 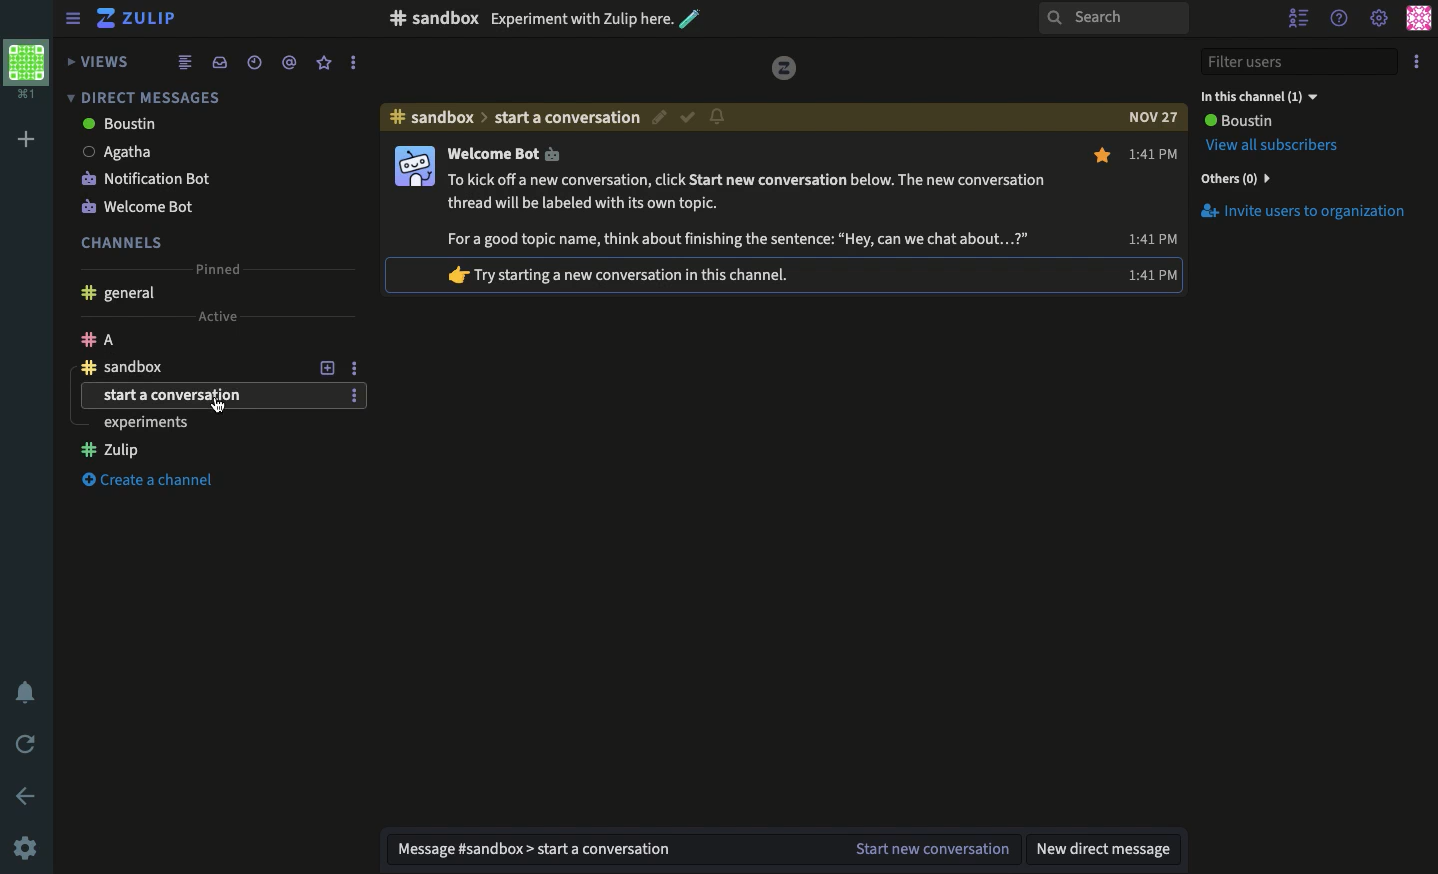 What do you see at coordinates (785, 68) in the screenshot?
I see `zulip logo` at bounding box center [785, 68].